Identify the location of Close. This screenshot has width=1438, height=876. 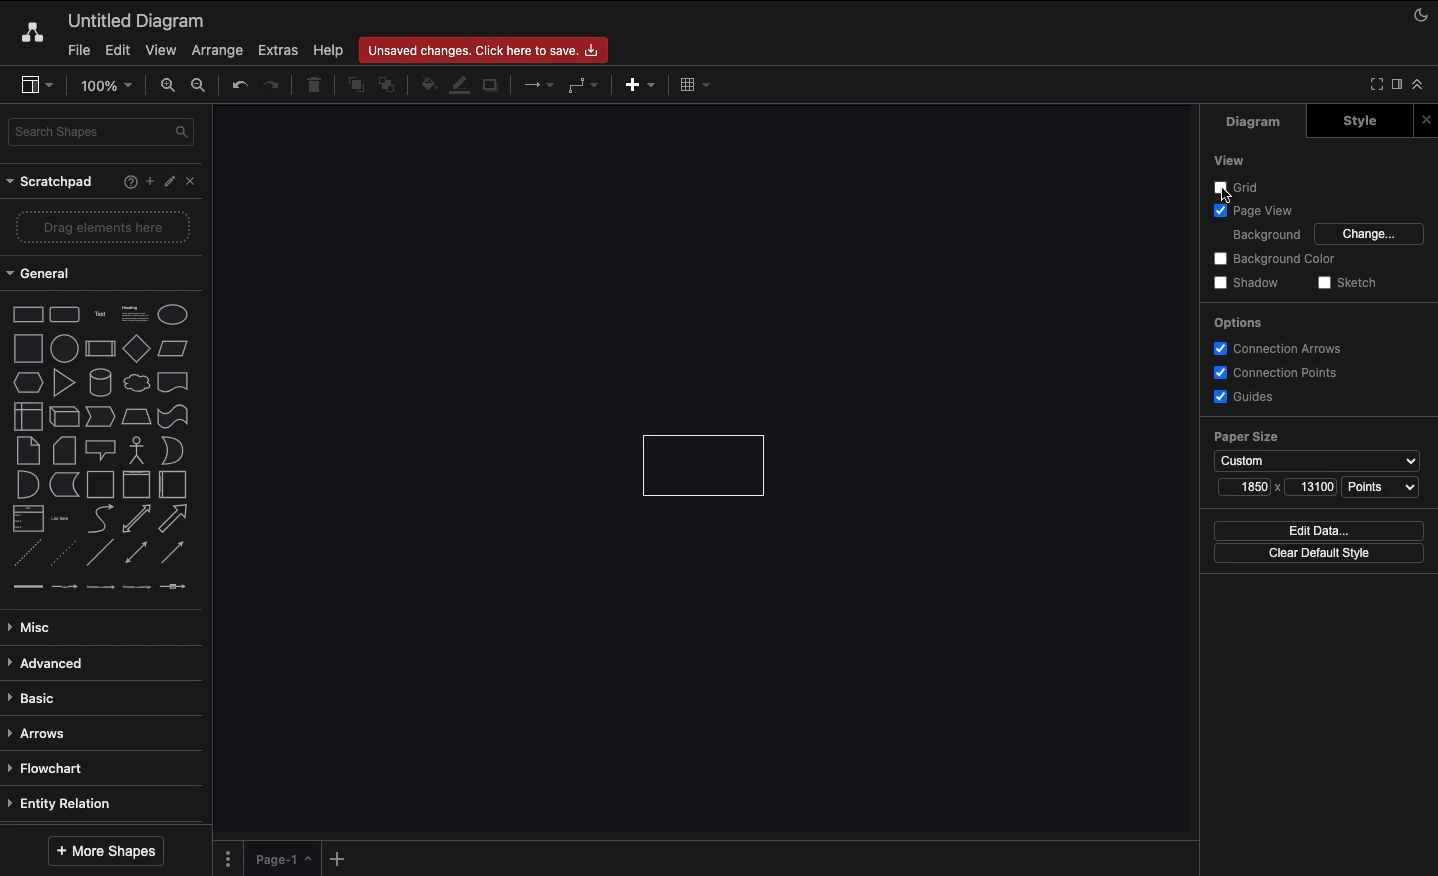
(189, 180).